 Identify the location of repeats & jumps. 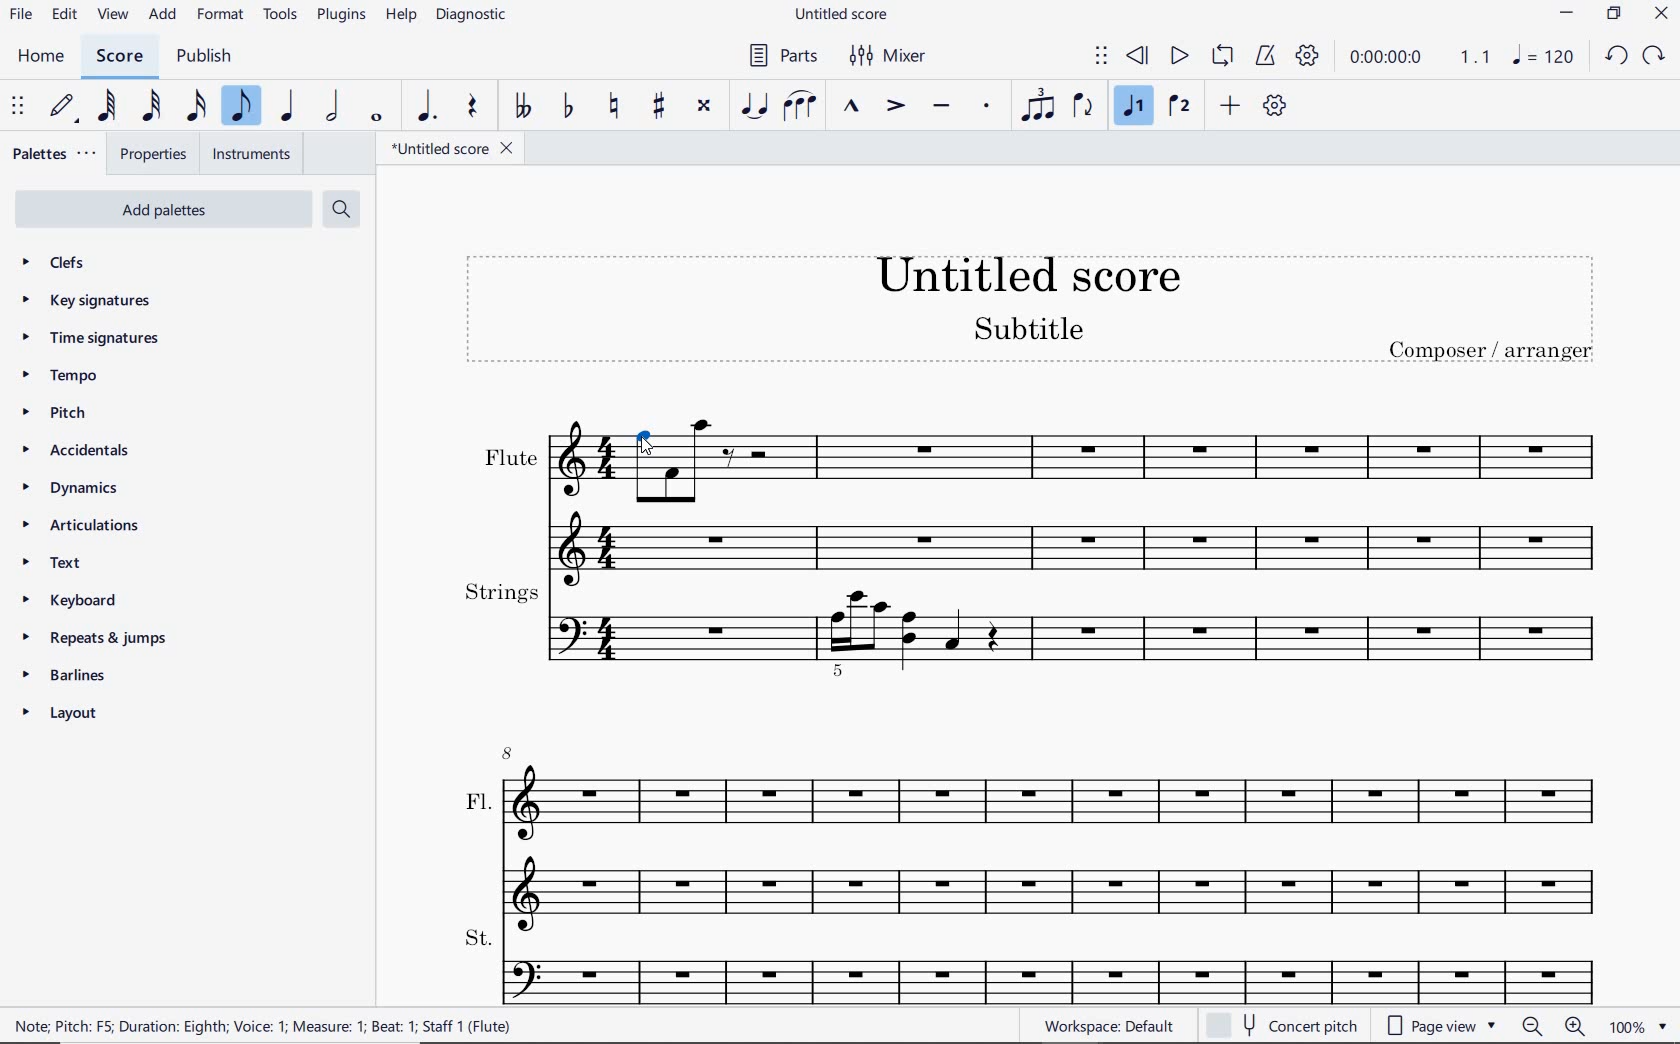
(91, 638).